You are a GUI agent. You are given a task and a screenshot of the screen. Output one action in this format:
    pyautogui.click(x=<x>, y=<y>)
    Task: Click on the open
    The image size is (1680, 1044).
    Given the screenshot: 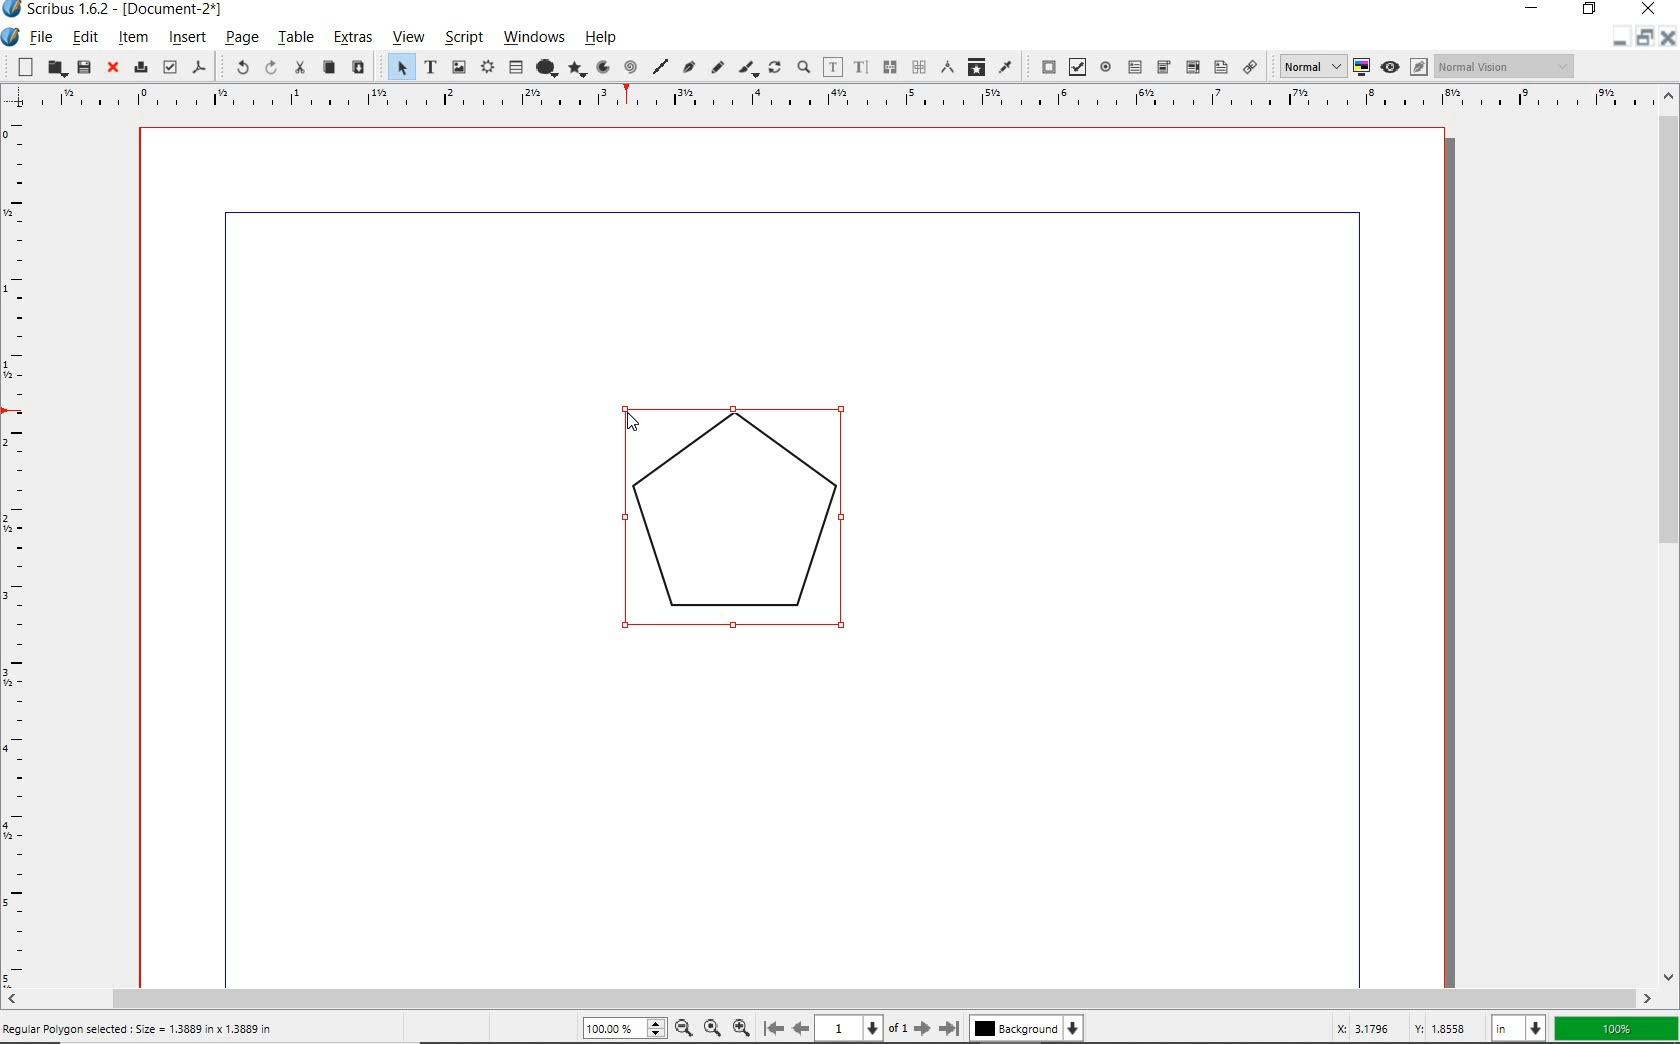 What is the action you would take?
    pyautogui.click(x=53, y=68)
    